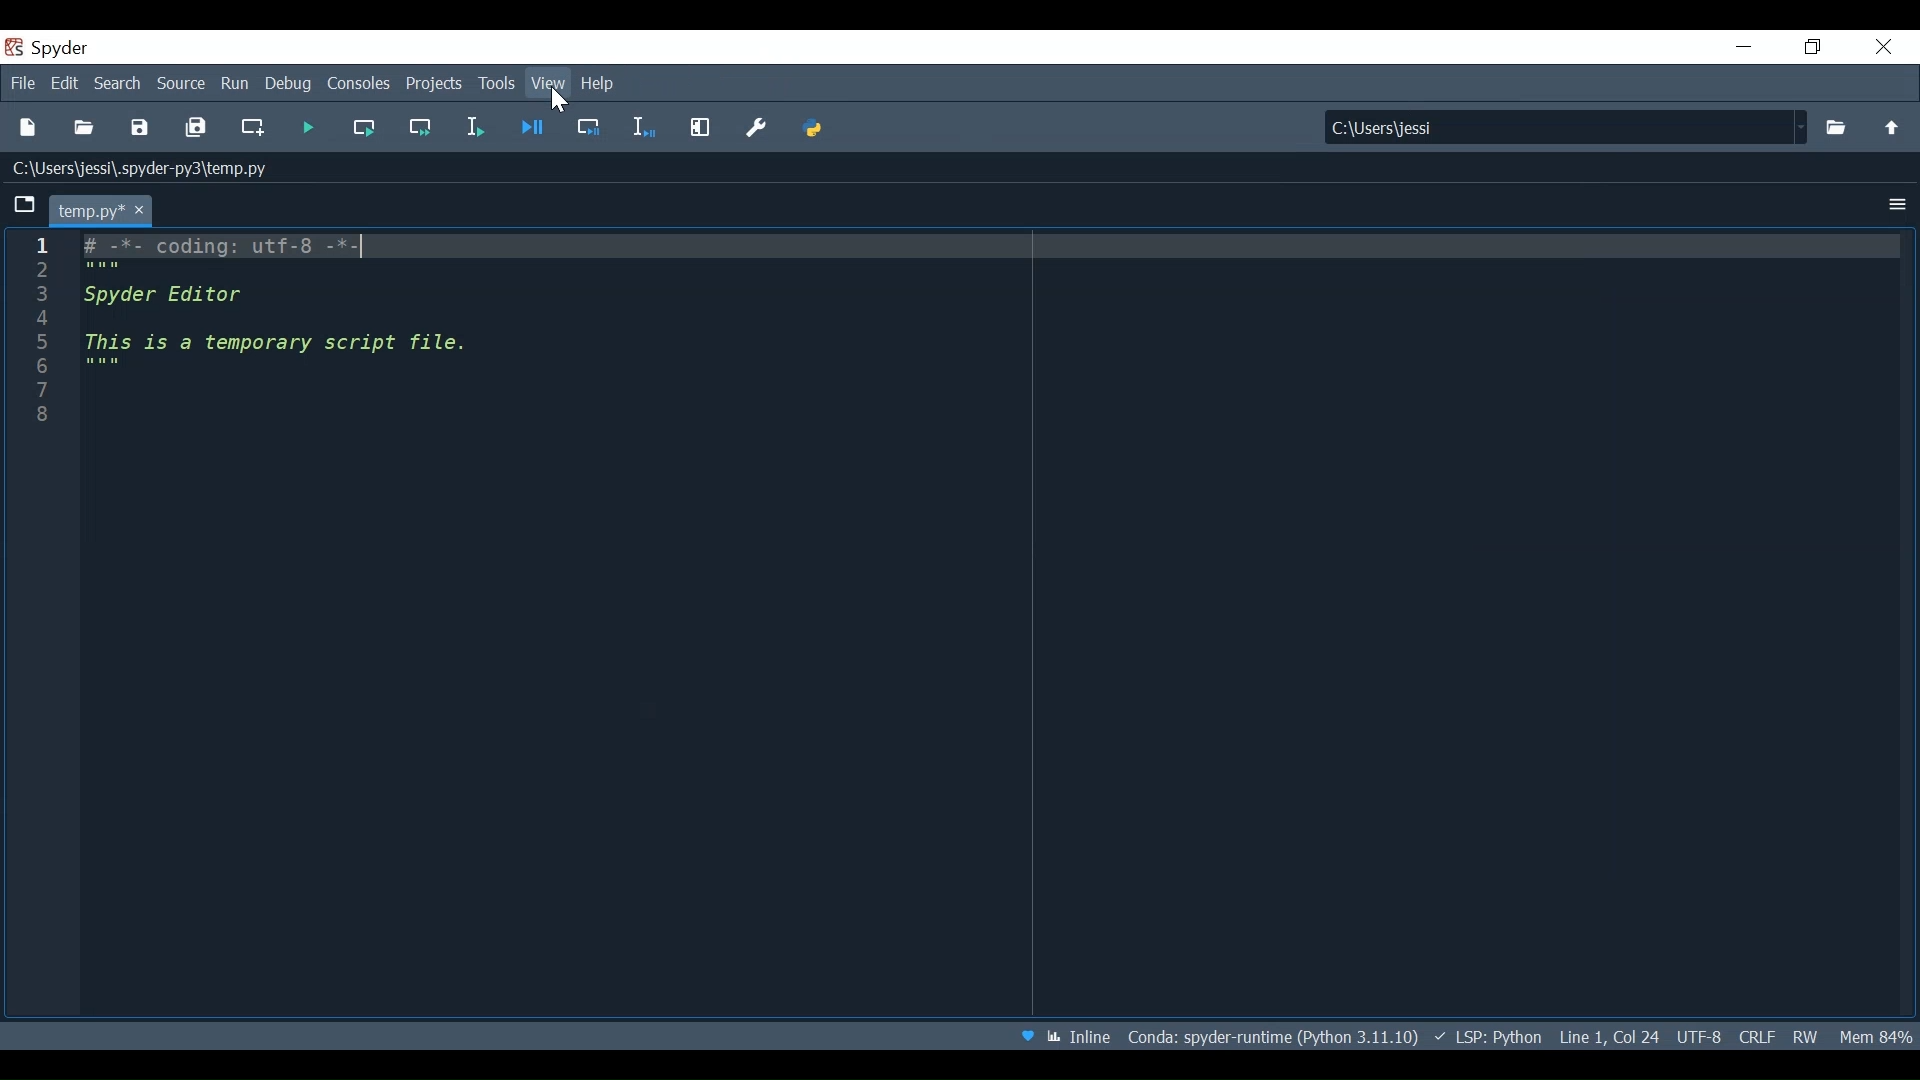 Image resolution: width=1920 pixels, height=1080 pixels. Describe the element at coordinates (1887, 127) in the screenshot. I see `move up` at that location.